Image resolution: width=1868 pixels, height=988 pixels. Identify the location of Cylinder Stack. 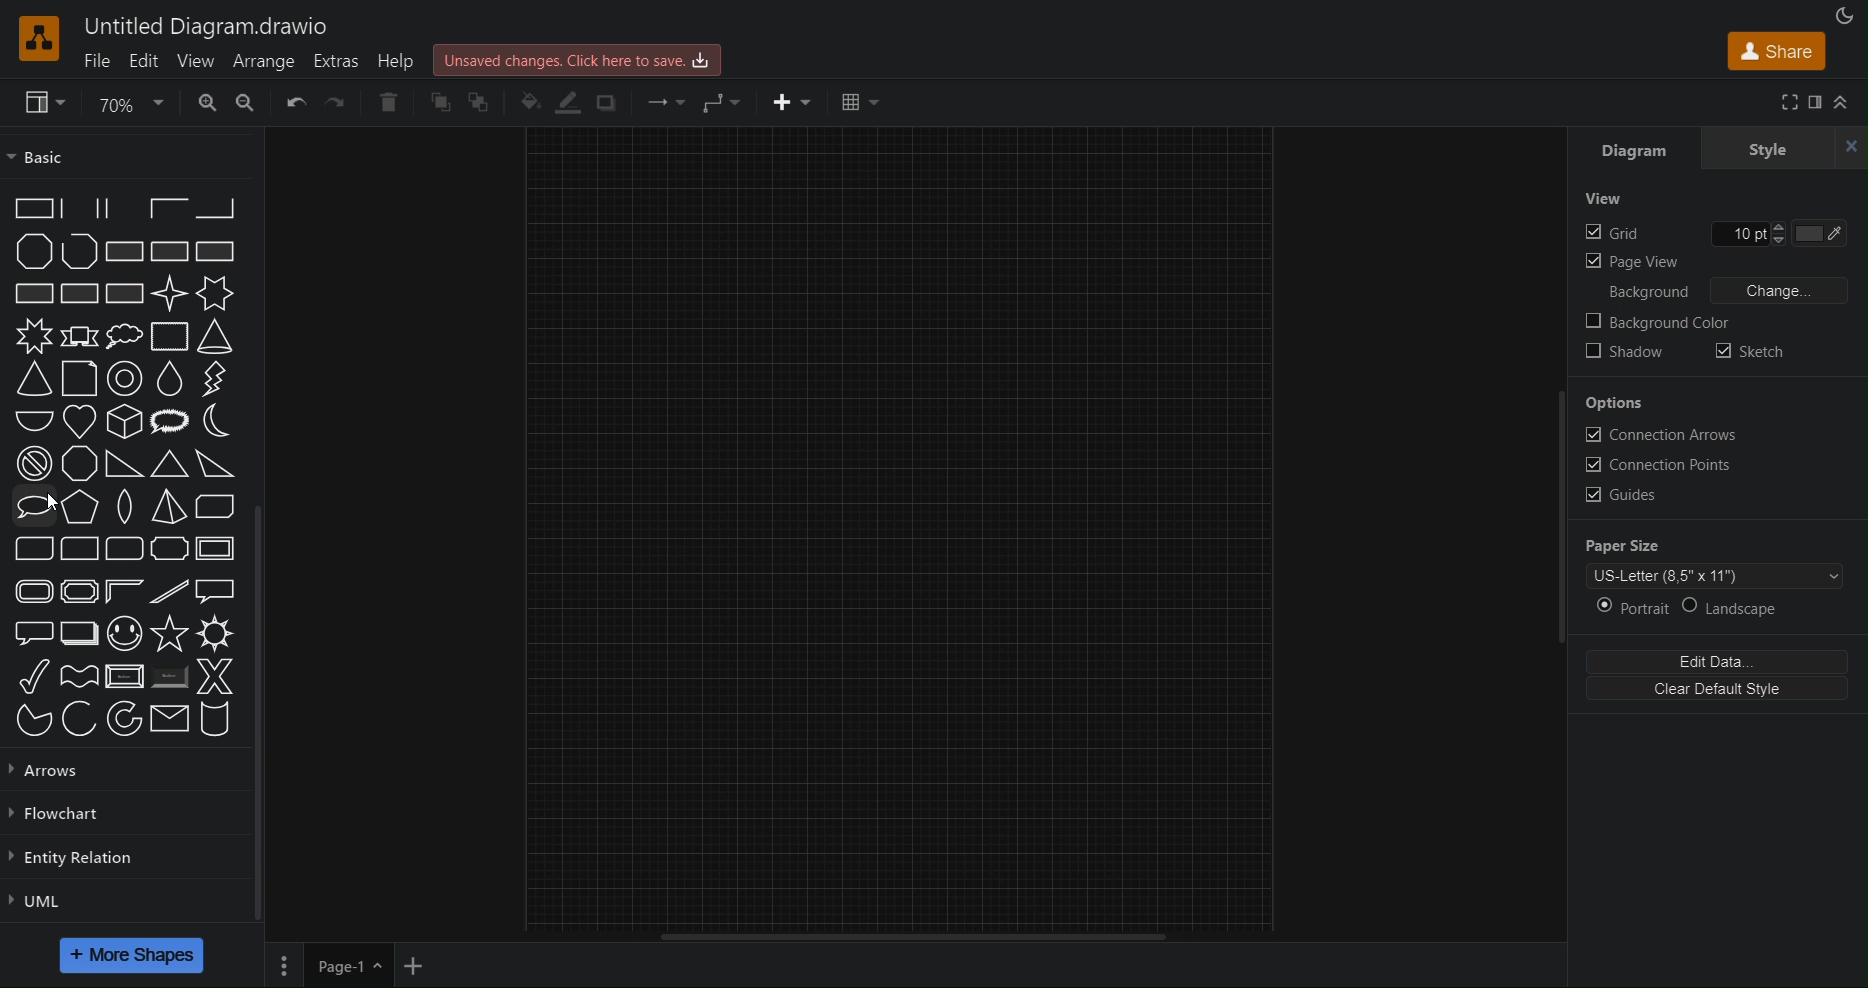
(215, 718).